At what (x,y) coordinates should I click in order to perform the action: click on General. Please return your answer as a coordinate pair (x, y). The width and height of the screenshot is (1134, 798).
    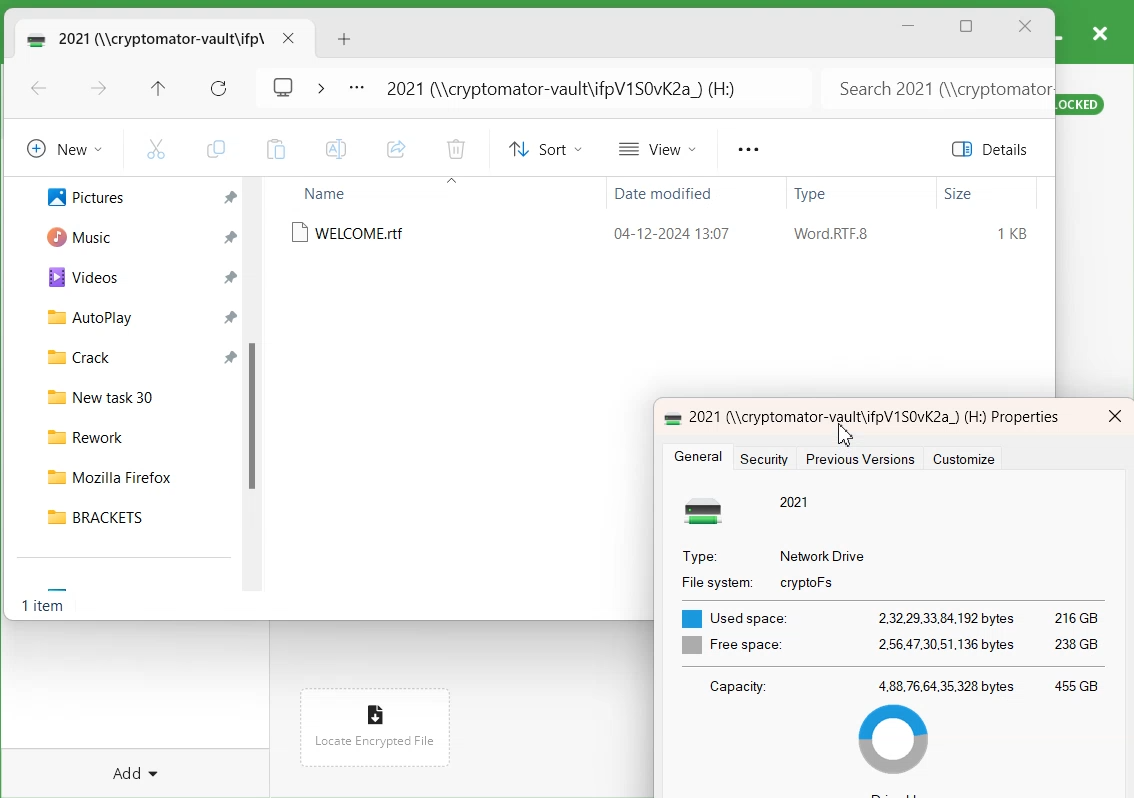
    Looking at the image, I should click on (700, 457).